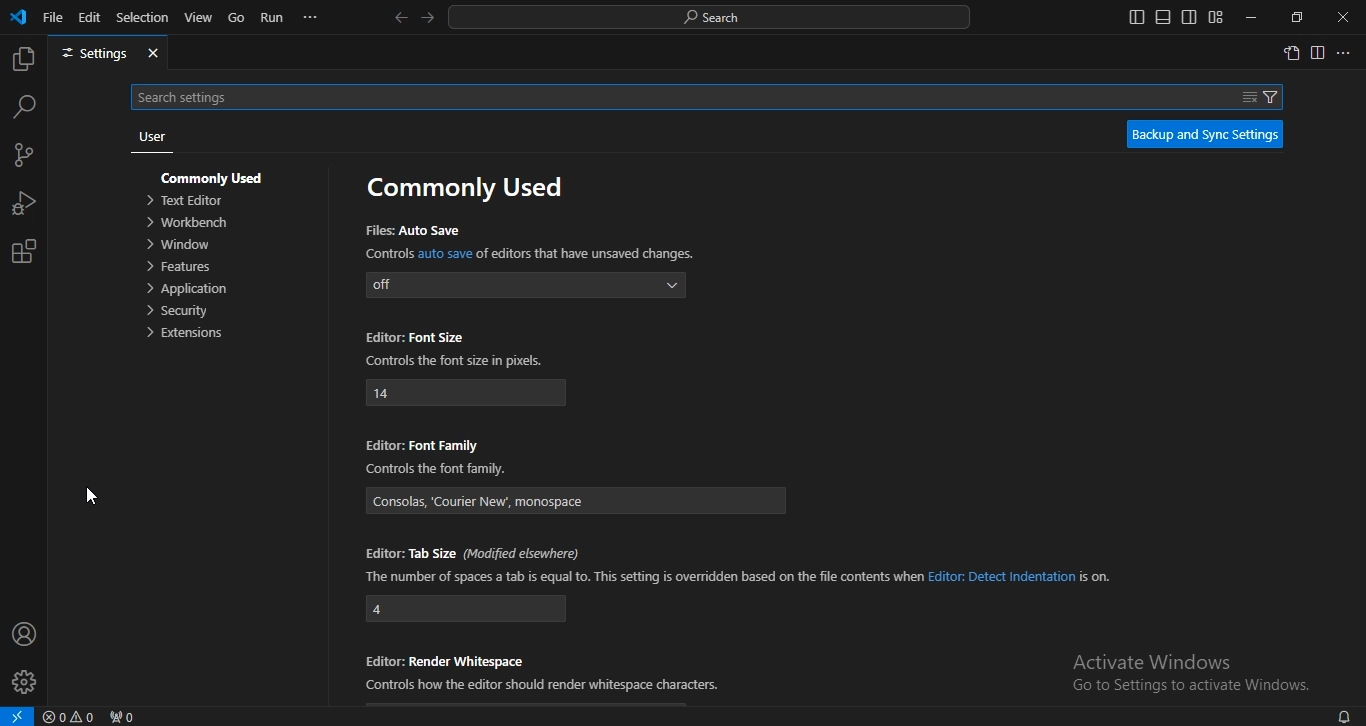 The height and width of the screenshot is (726, 1366). Describe the element at coordinates (522, 287) in the screenshot. I see `off` at that location.